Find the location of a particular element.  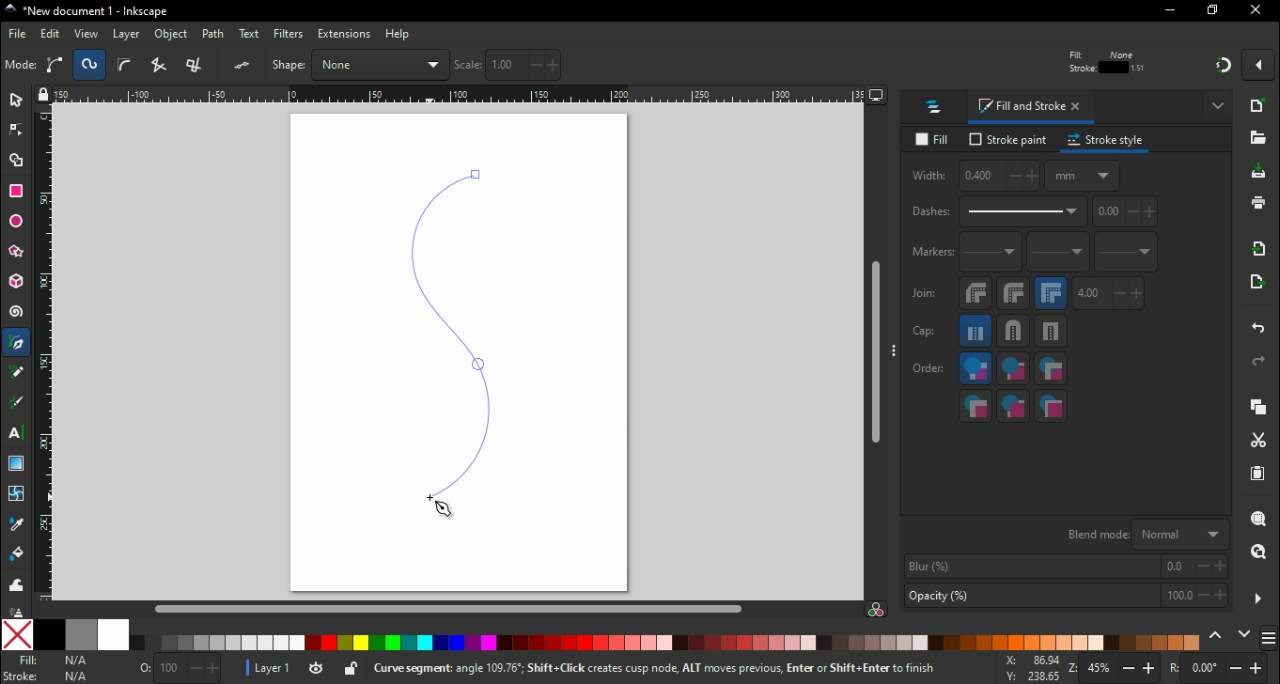

color palette is located at coordinates (668, 643).